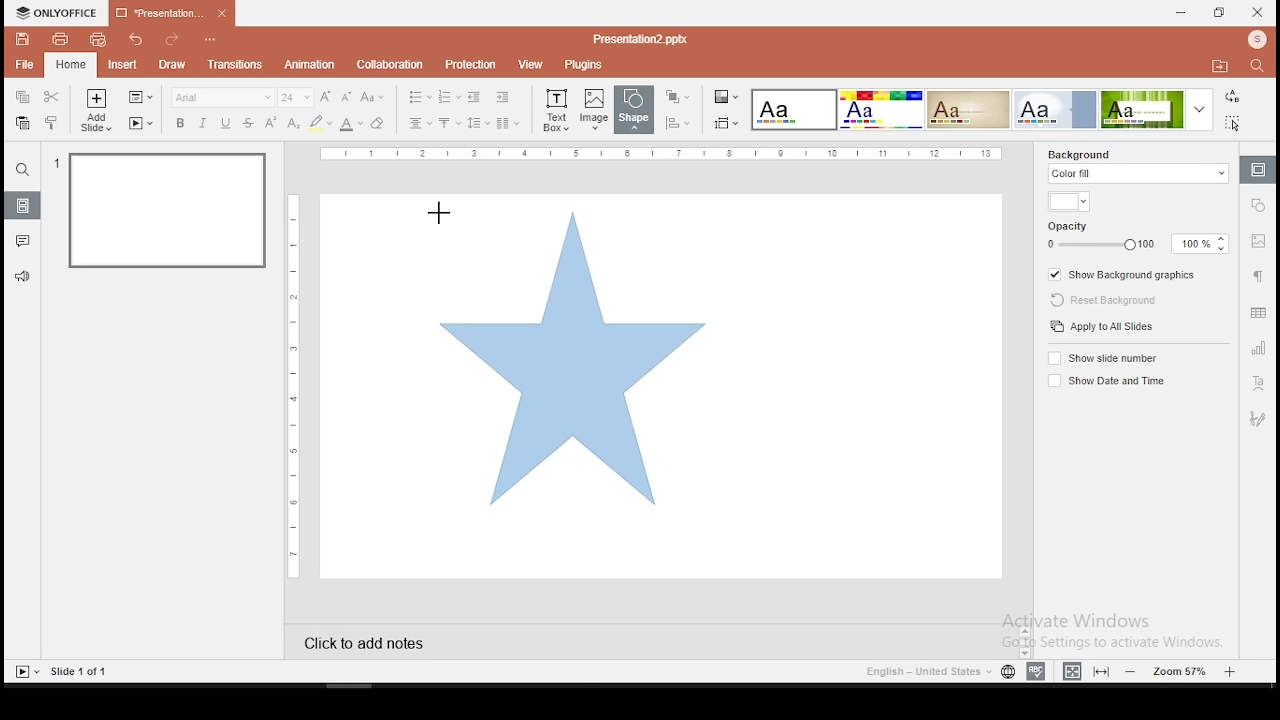 The width and height of the screenshot is (1280, 720). Describe the element at coordinates (202, 123) in the screenshot. I see `italics` at that location.